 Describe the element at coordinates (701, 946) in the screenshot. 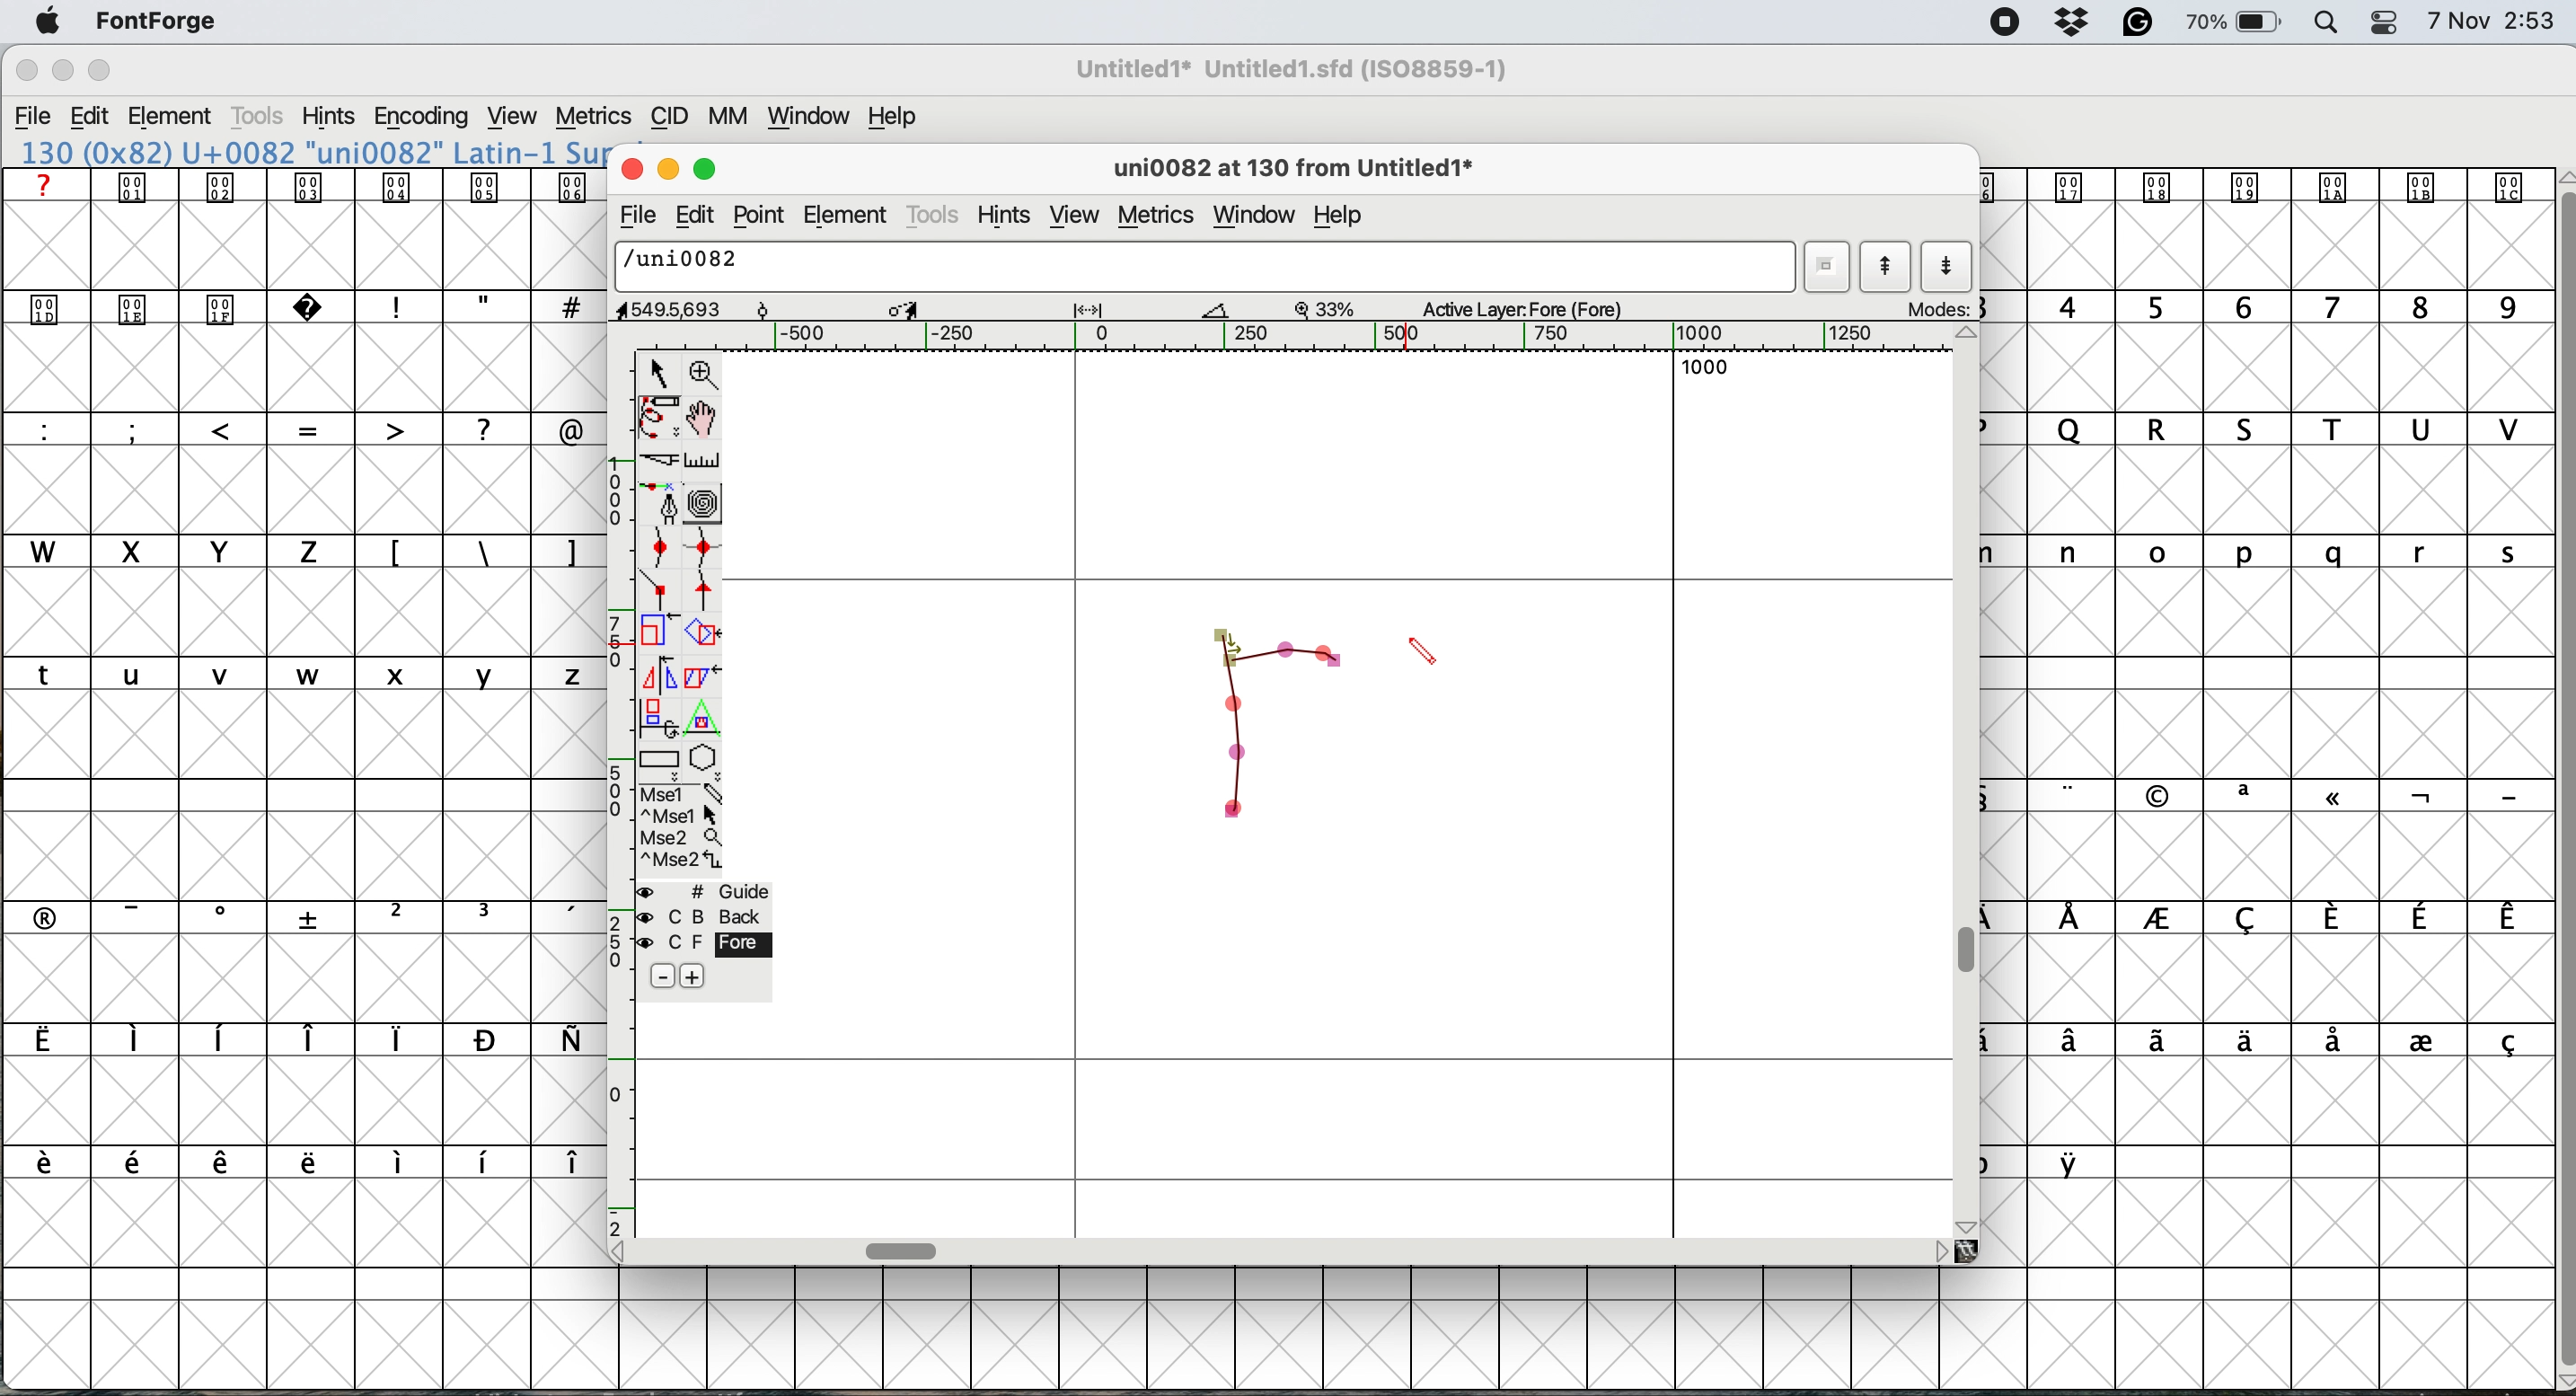

I see `fore` at that location.